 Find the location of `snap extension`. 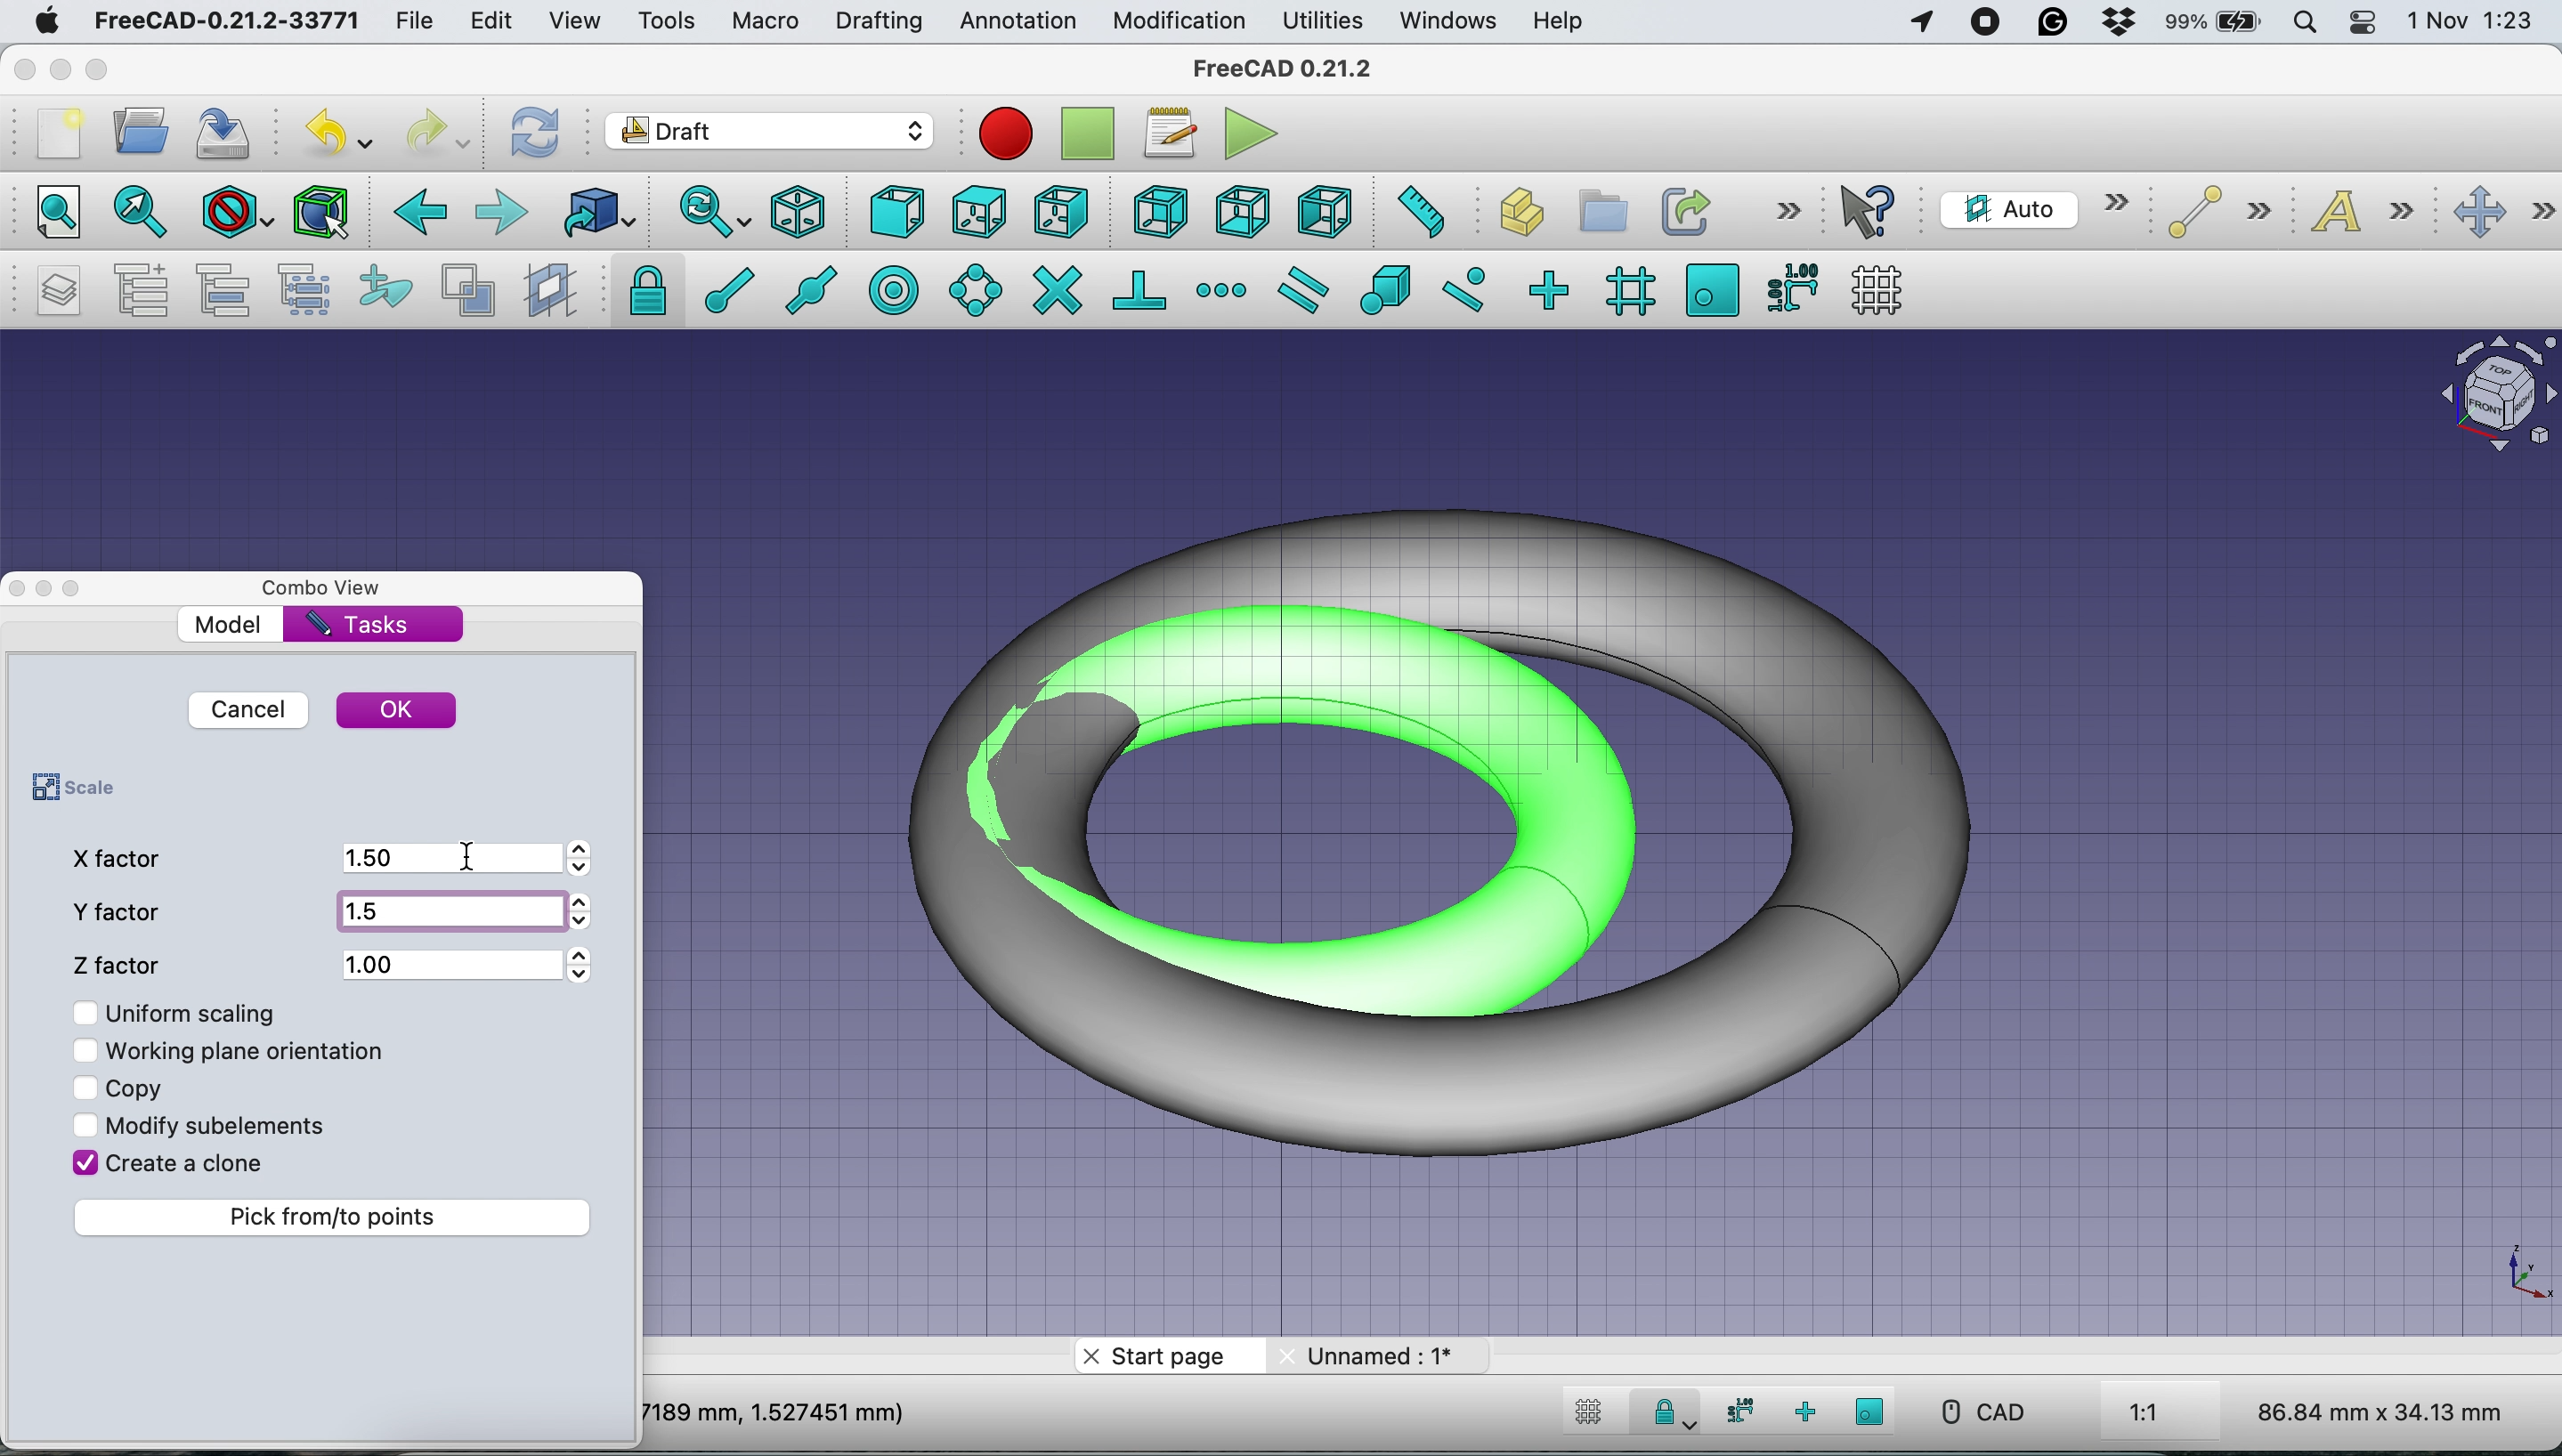

snap extension is located at coordinates (1222, 288).